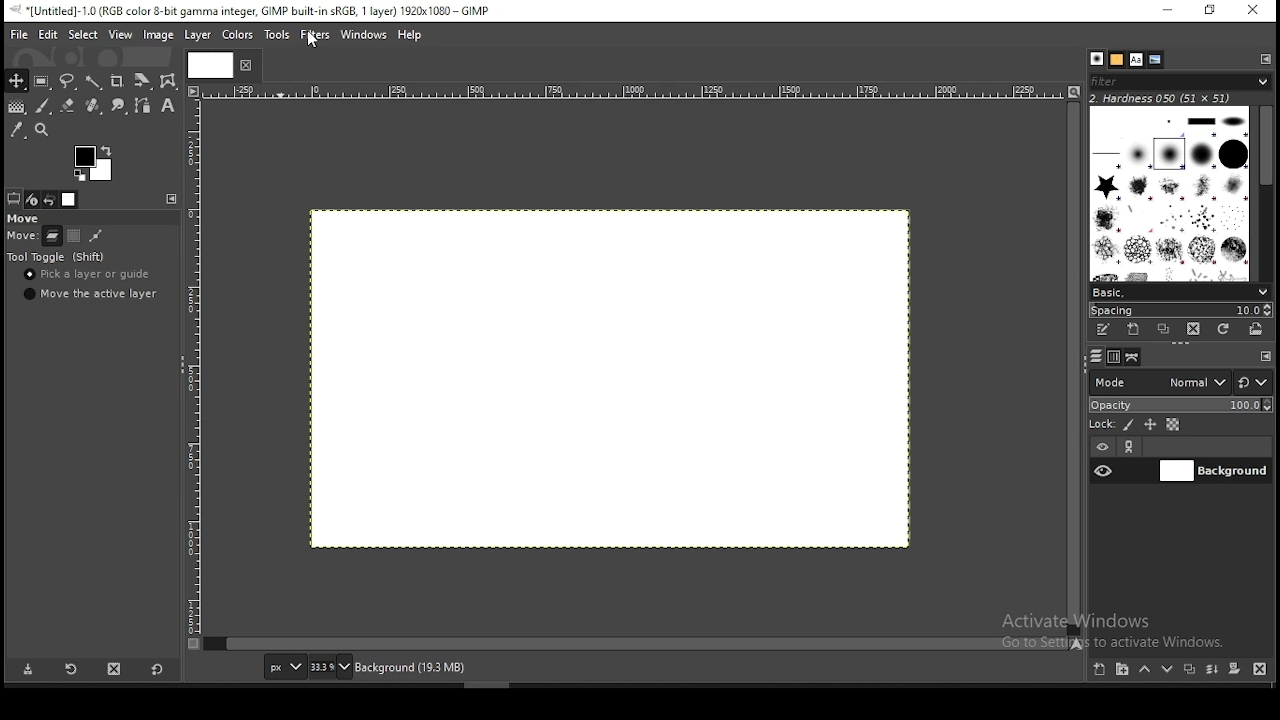 This screenshot has width=1280, height=720. What do you see at coordinates (23, 217) in the screenshot?
I see `move` at bounding box center [23, 217].